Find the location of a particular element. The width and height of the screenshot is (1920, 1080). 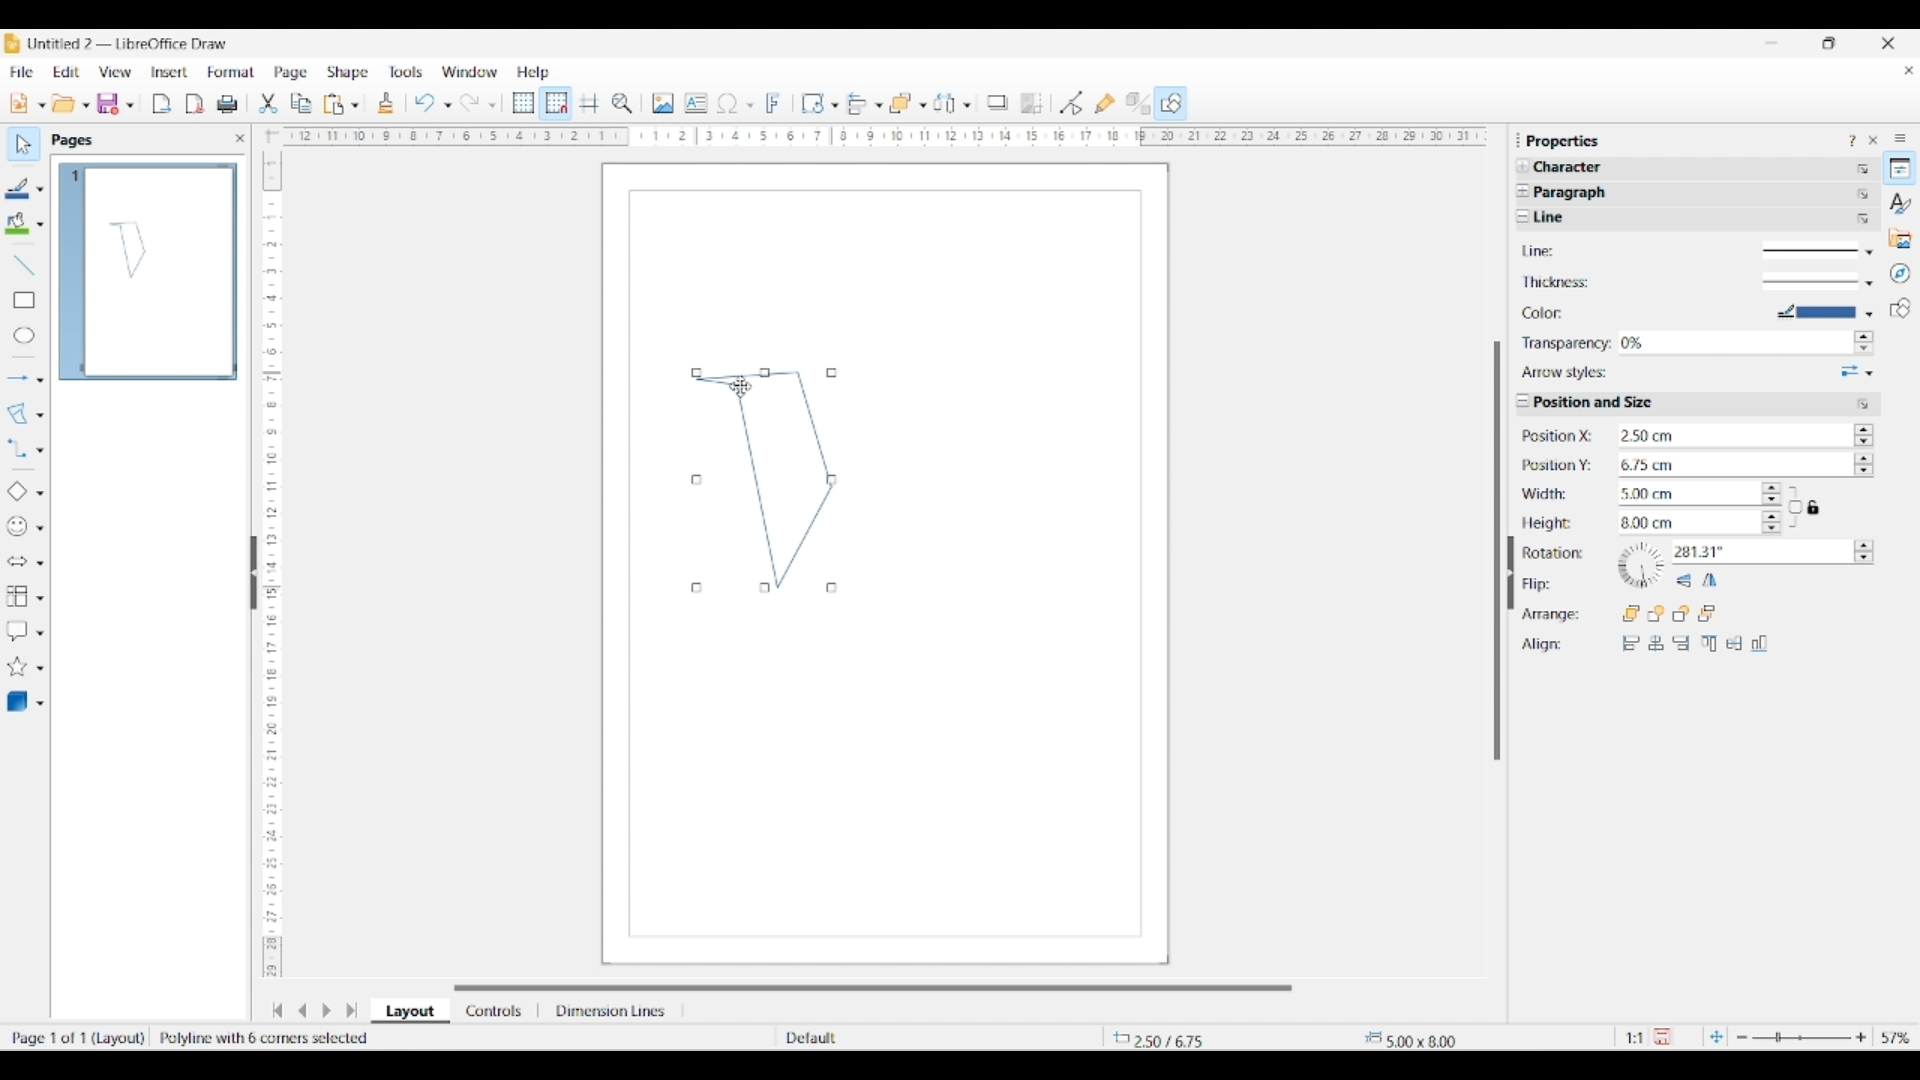

Helplines while moving is located at coordinates (589, 102).